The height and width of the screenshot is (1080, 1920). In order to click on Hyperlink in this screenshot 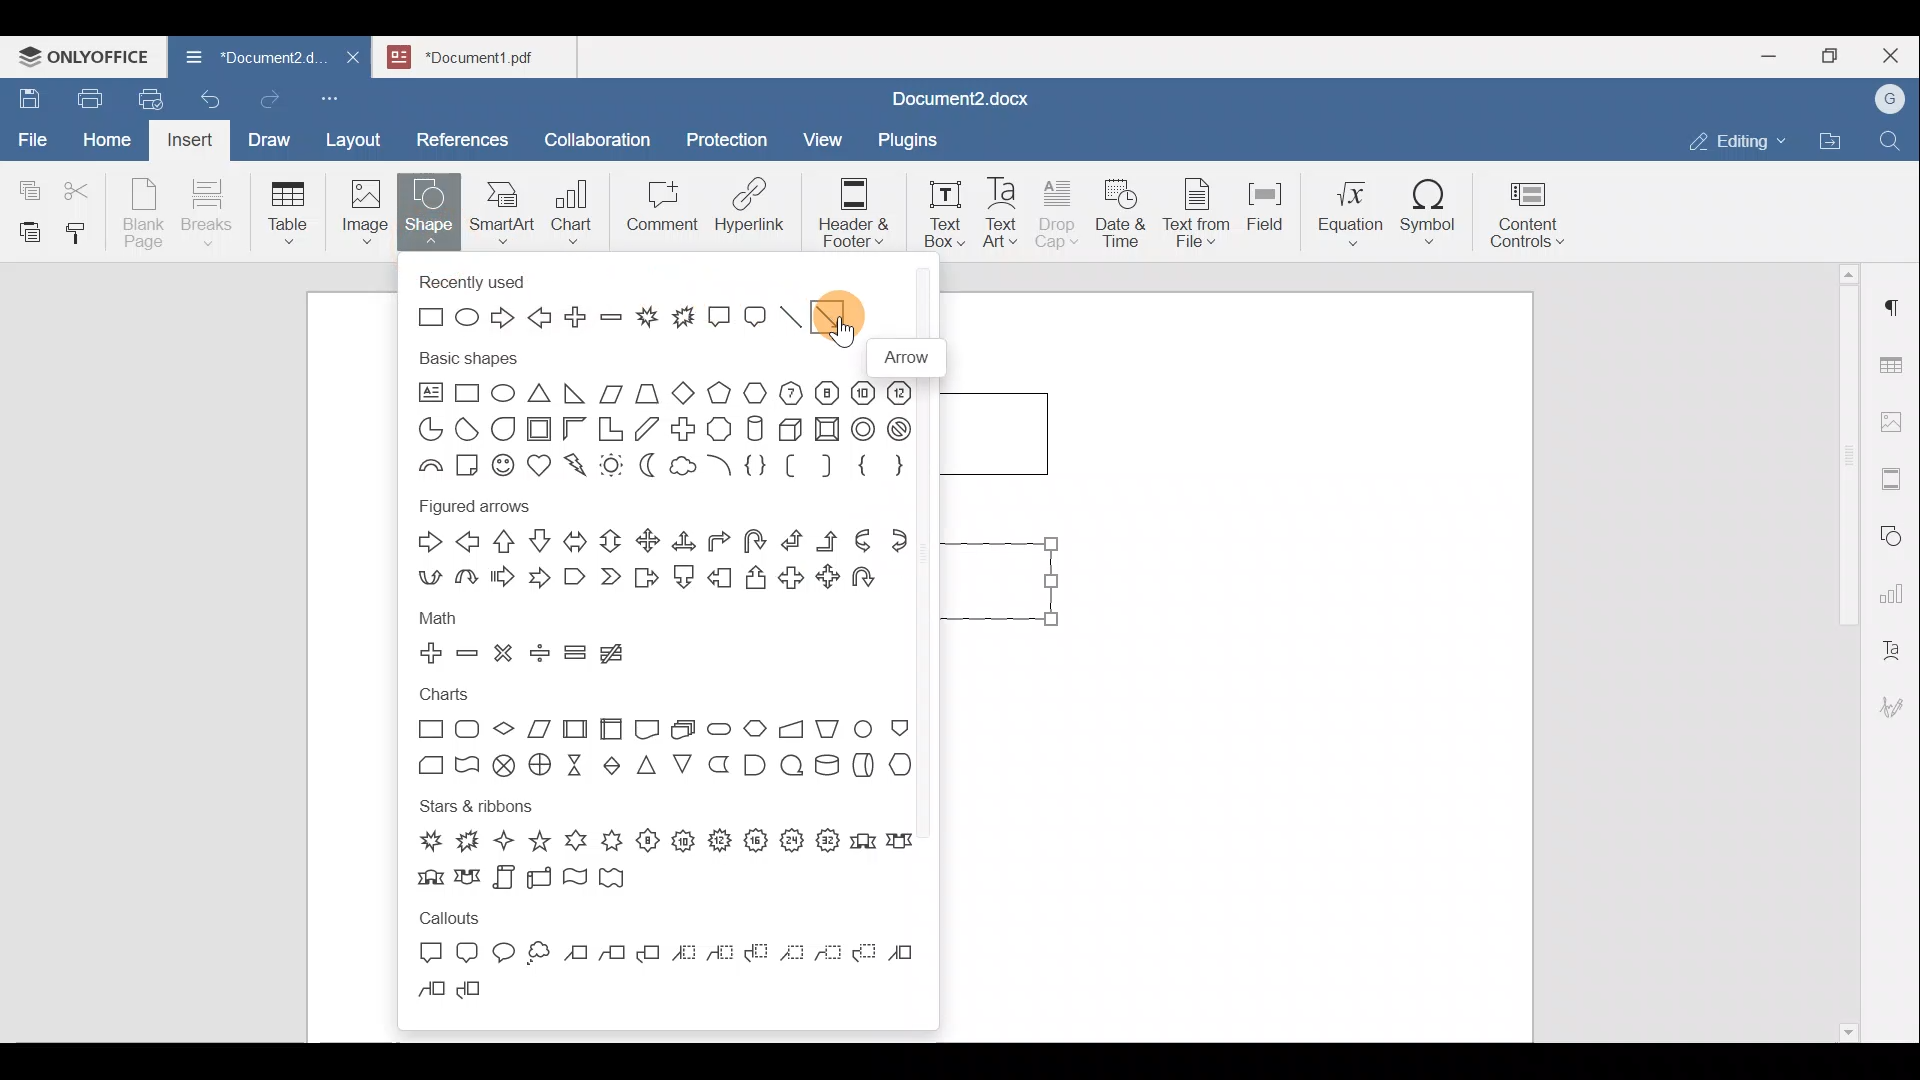, I will do `click(756, 211)`.